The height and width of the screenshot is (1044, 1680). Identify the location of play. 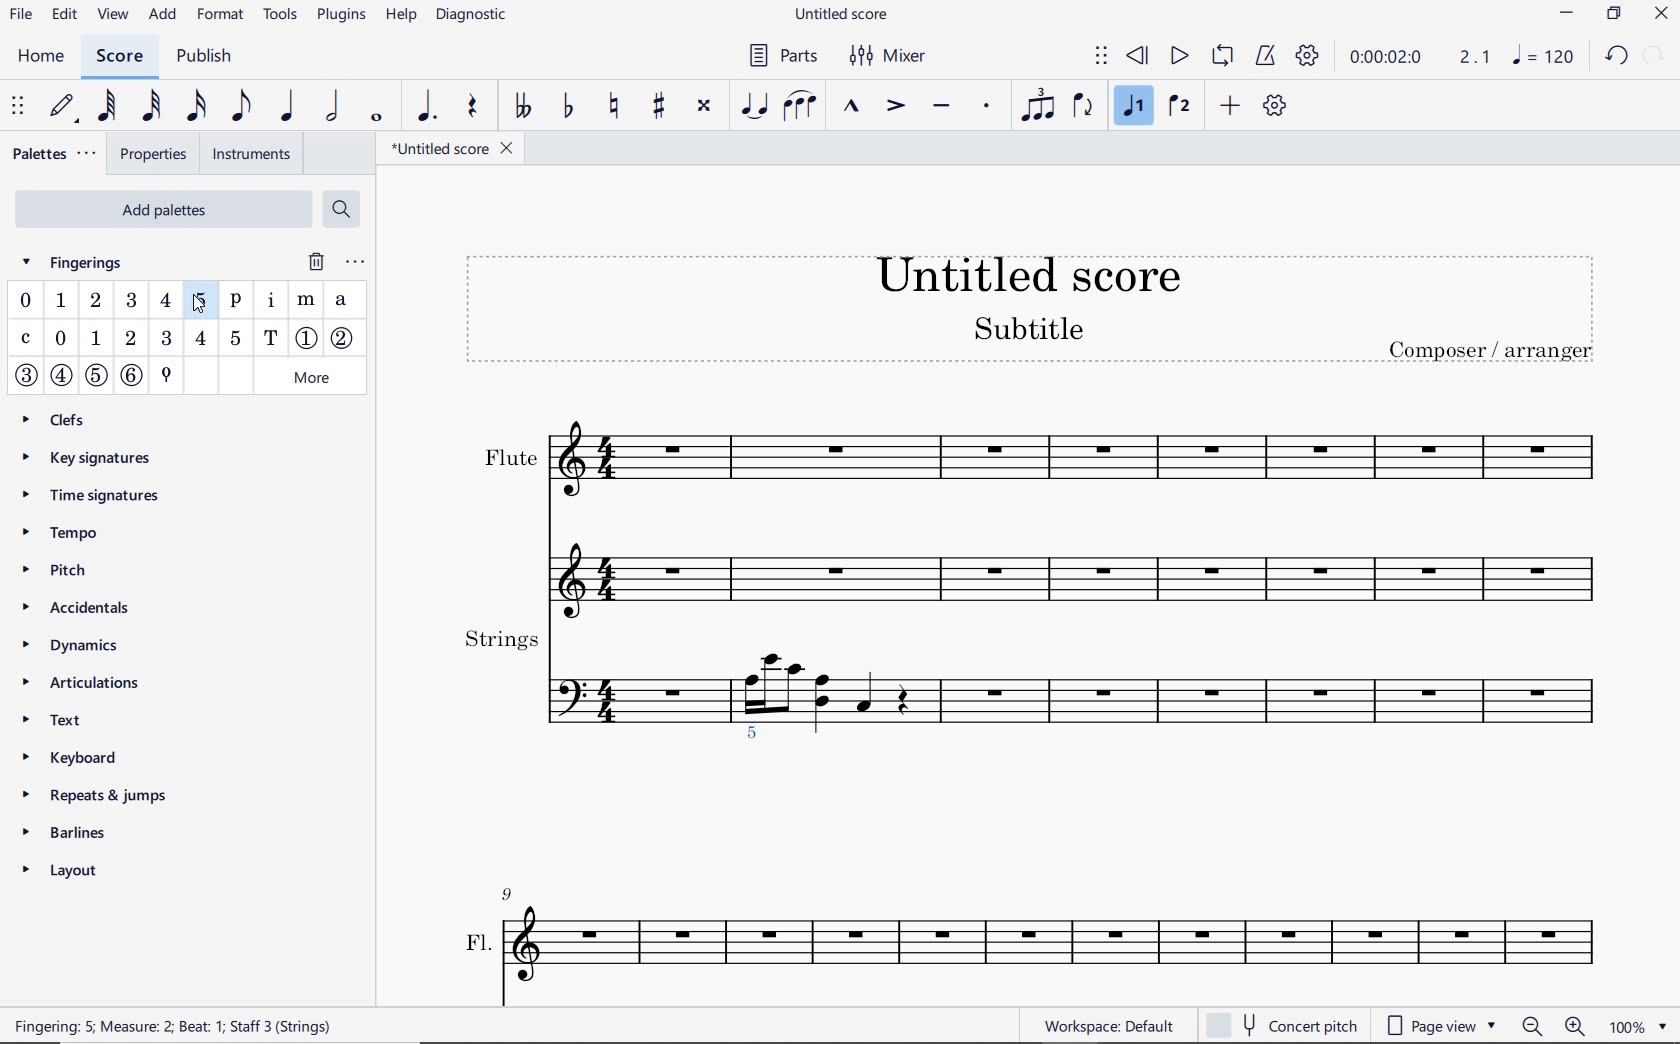
(1179, 57).